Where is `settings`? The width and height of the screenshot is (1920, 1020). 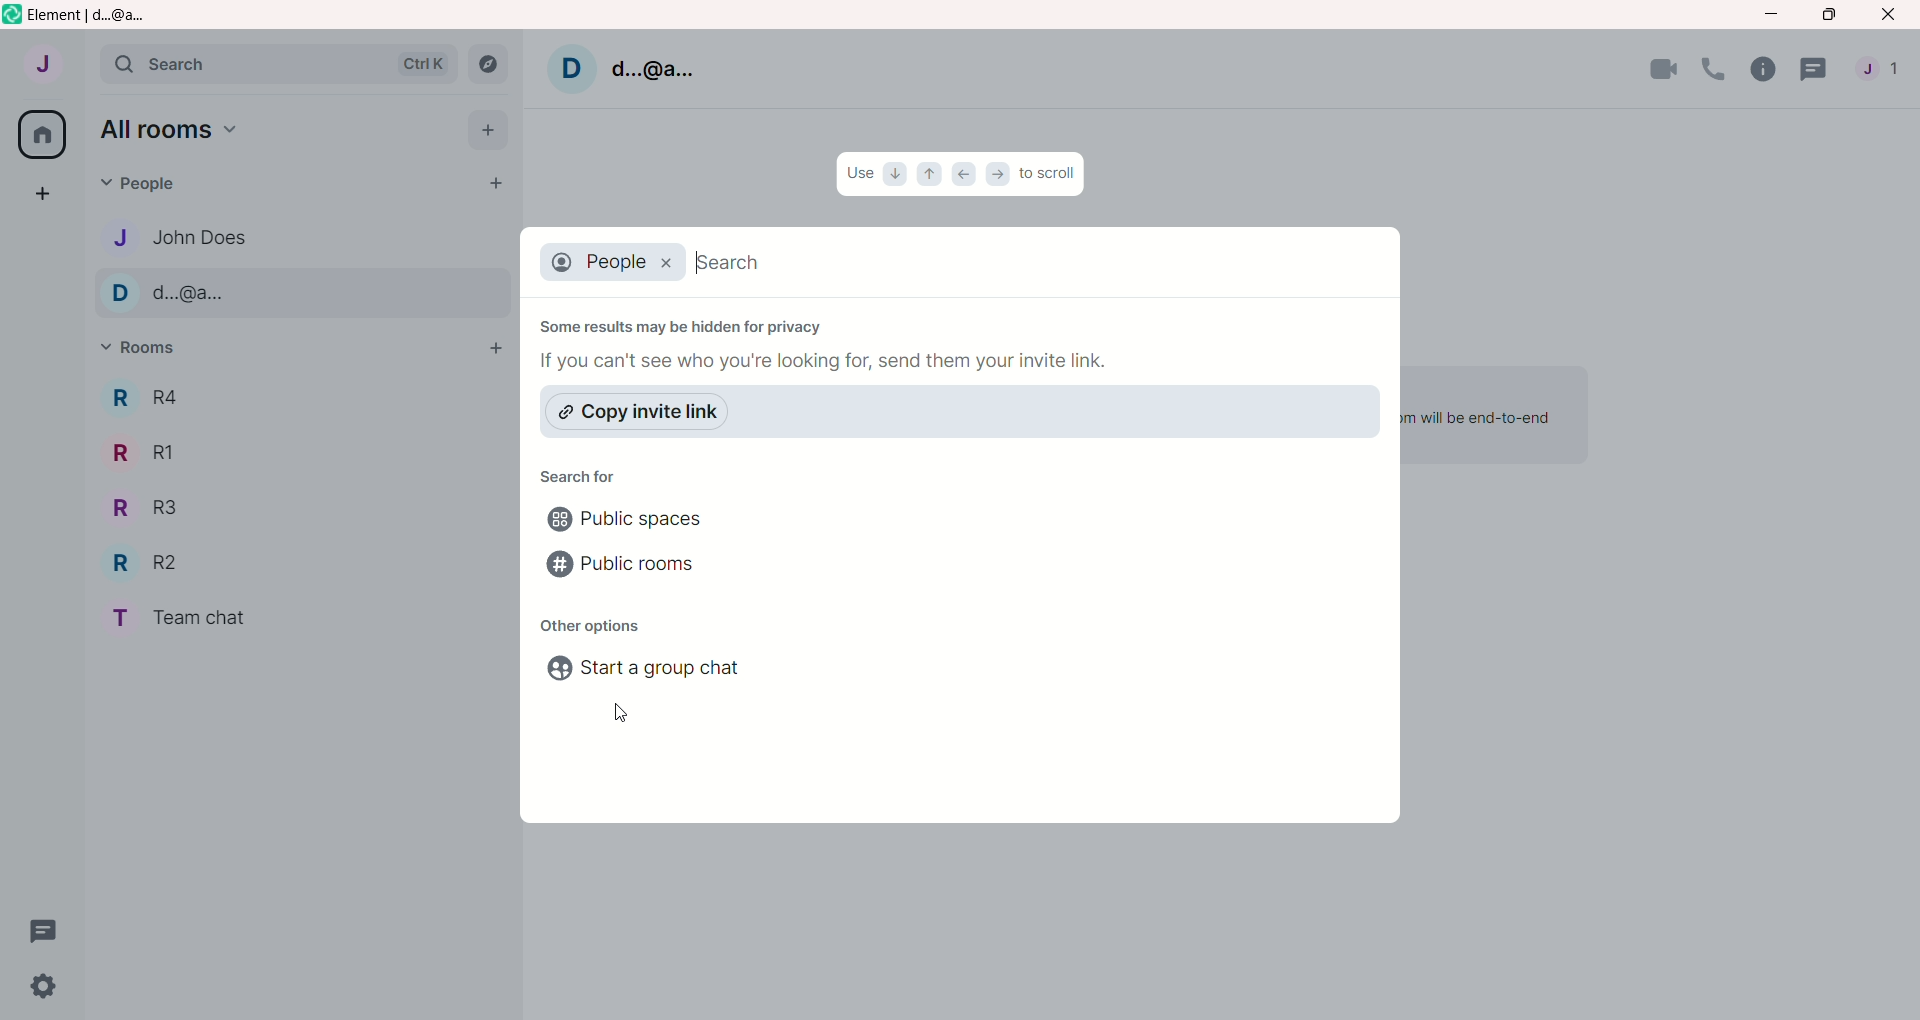
settings is located at coordinates (35, 989).